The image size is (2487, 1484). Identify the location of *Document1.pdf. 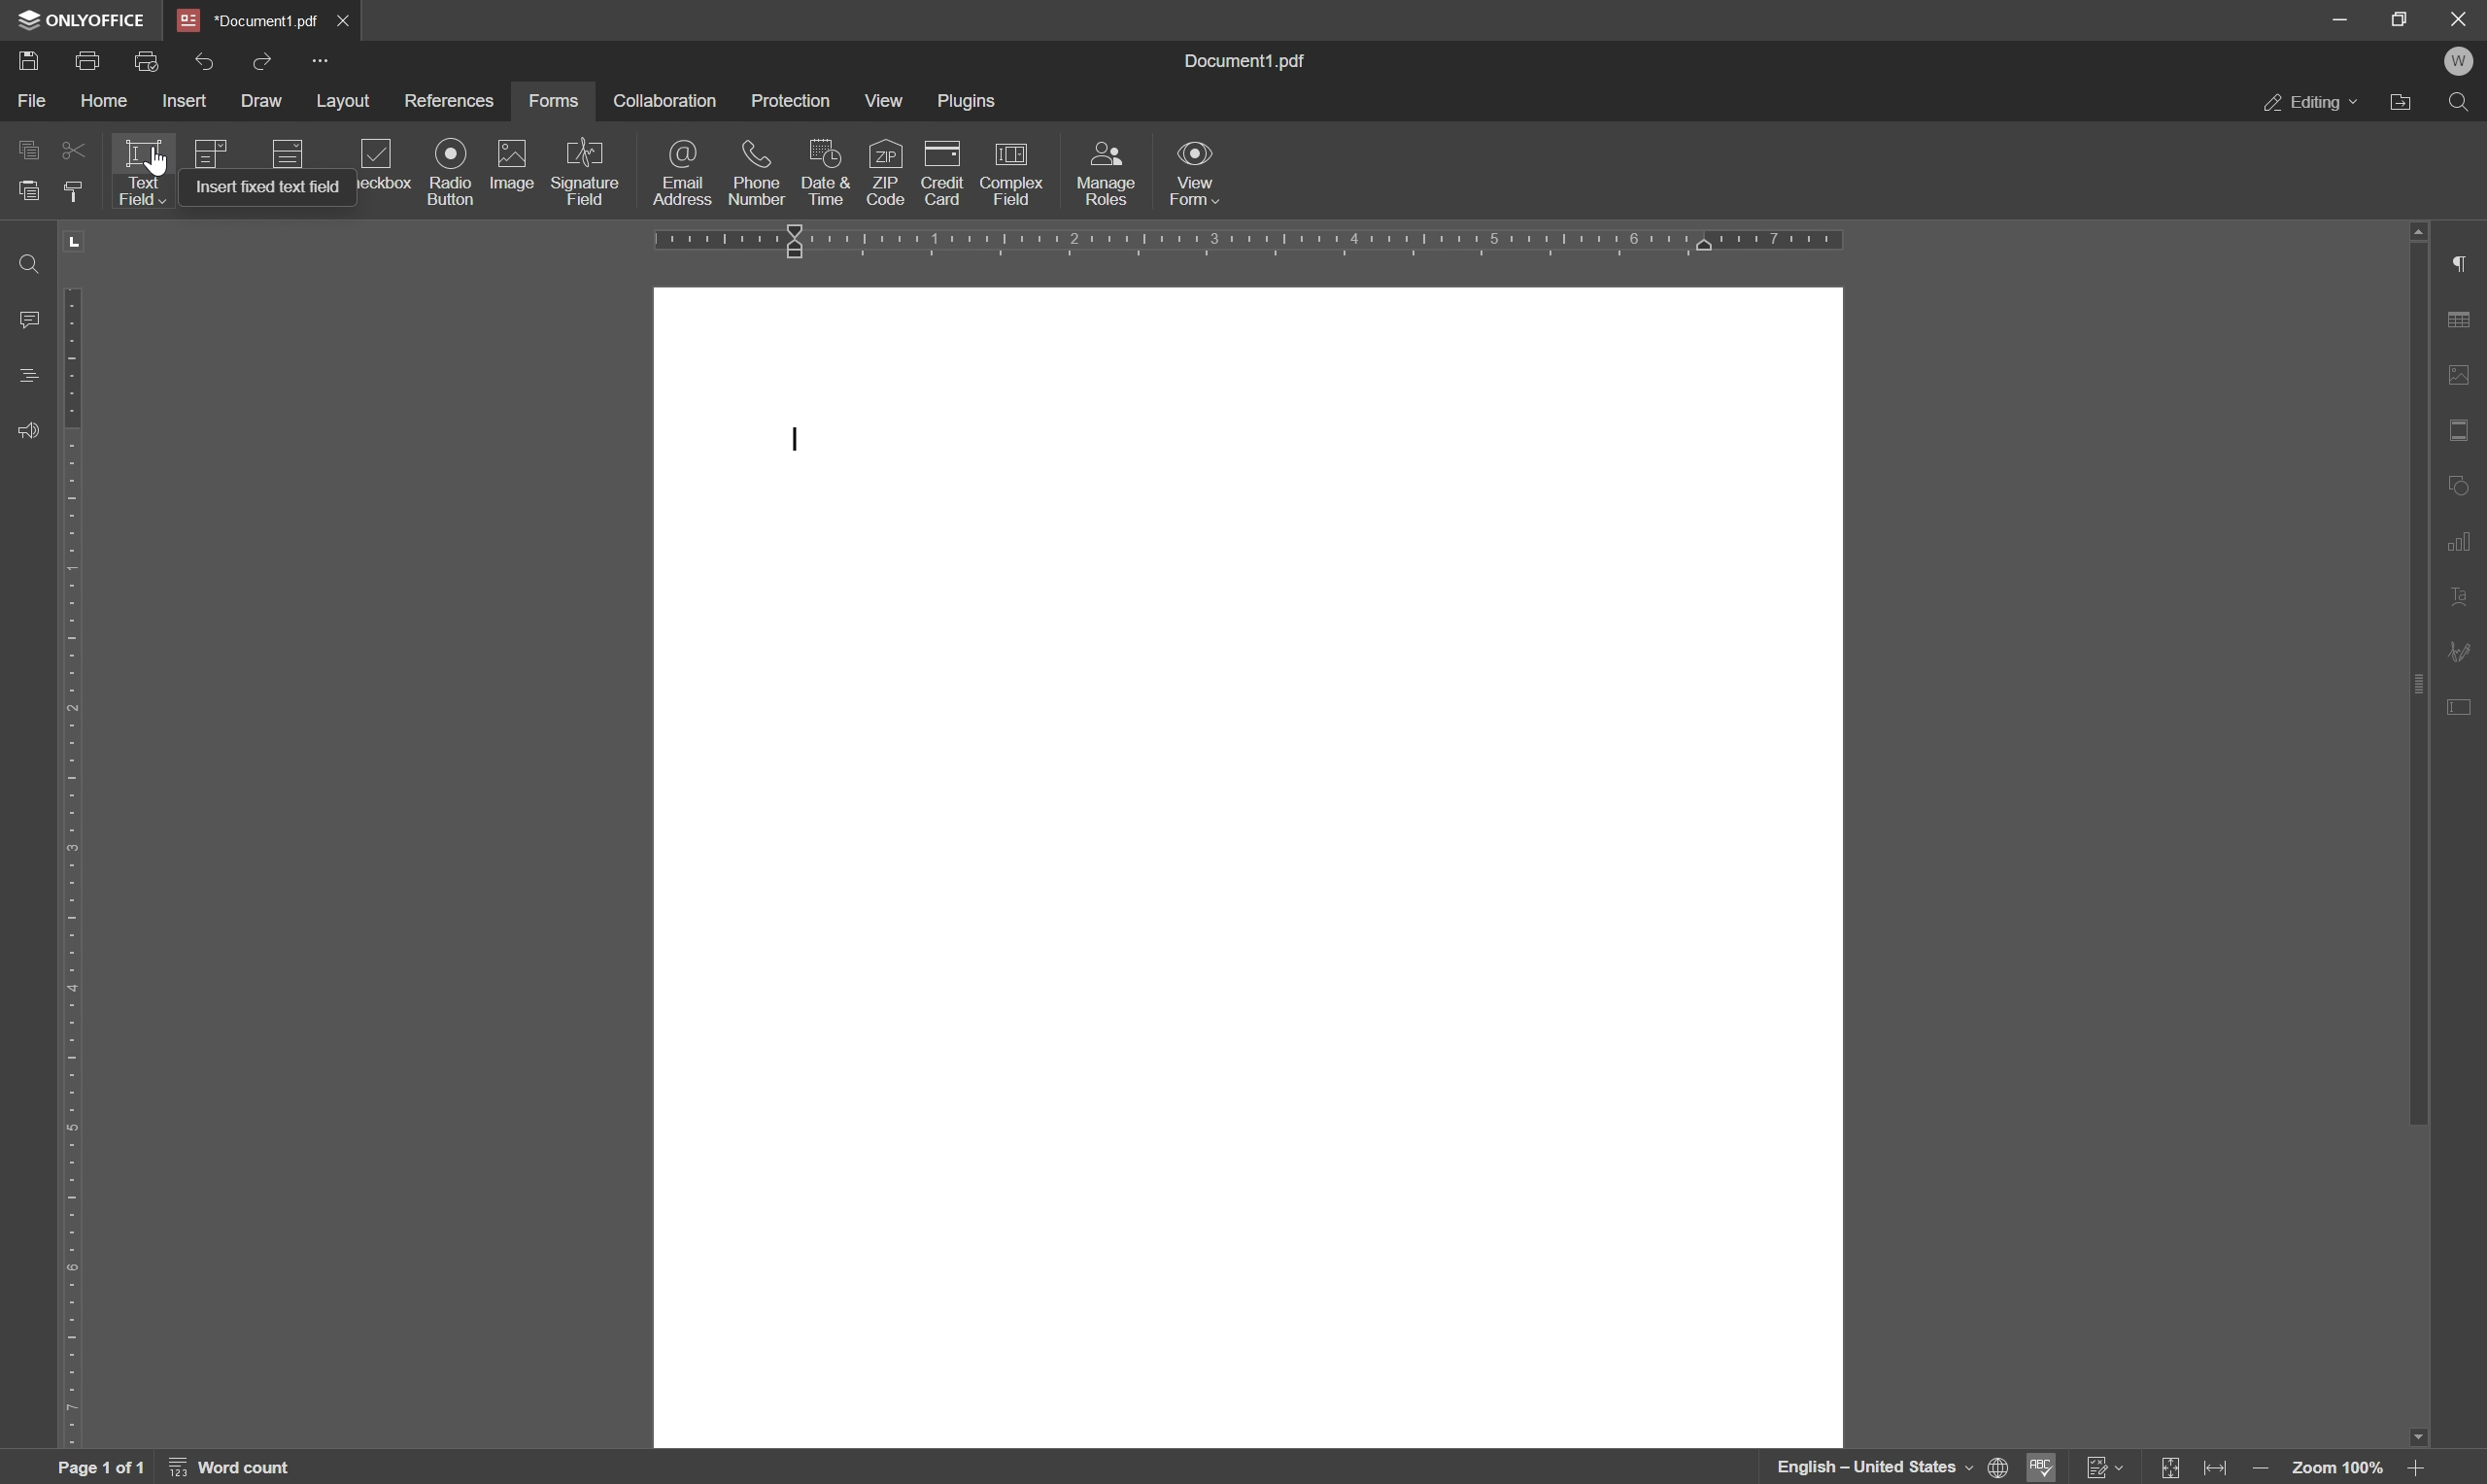
(249, 19).